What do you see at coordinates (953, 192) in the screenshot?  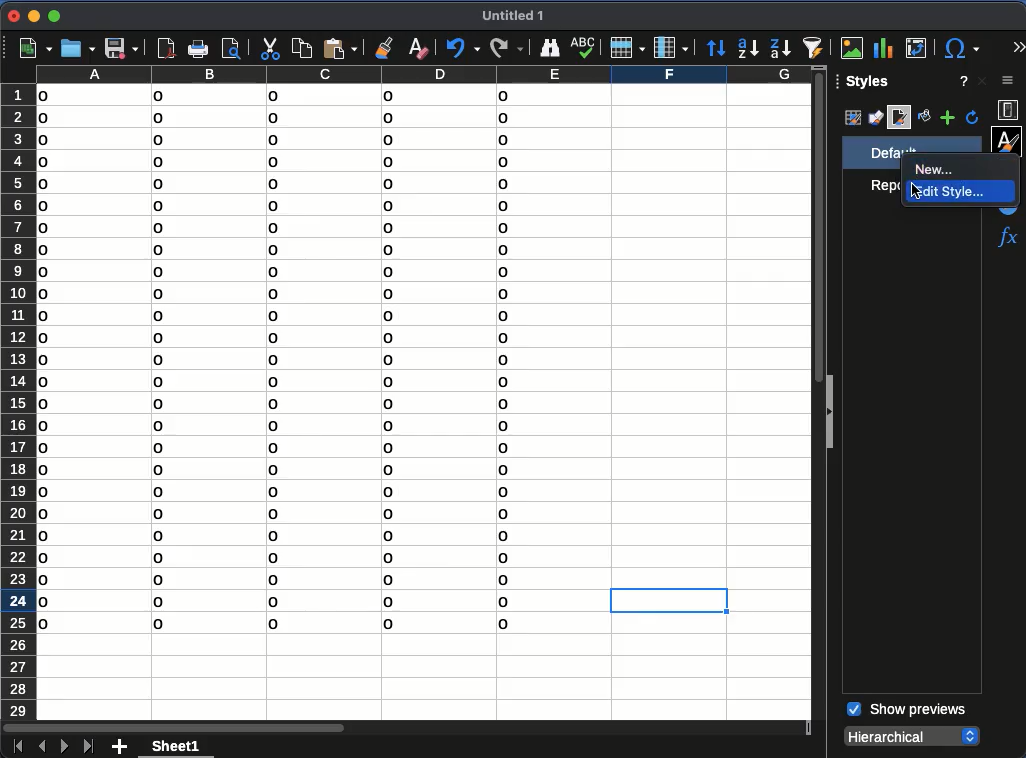 I see `Edit style` at bounding box center [953, 192].